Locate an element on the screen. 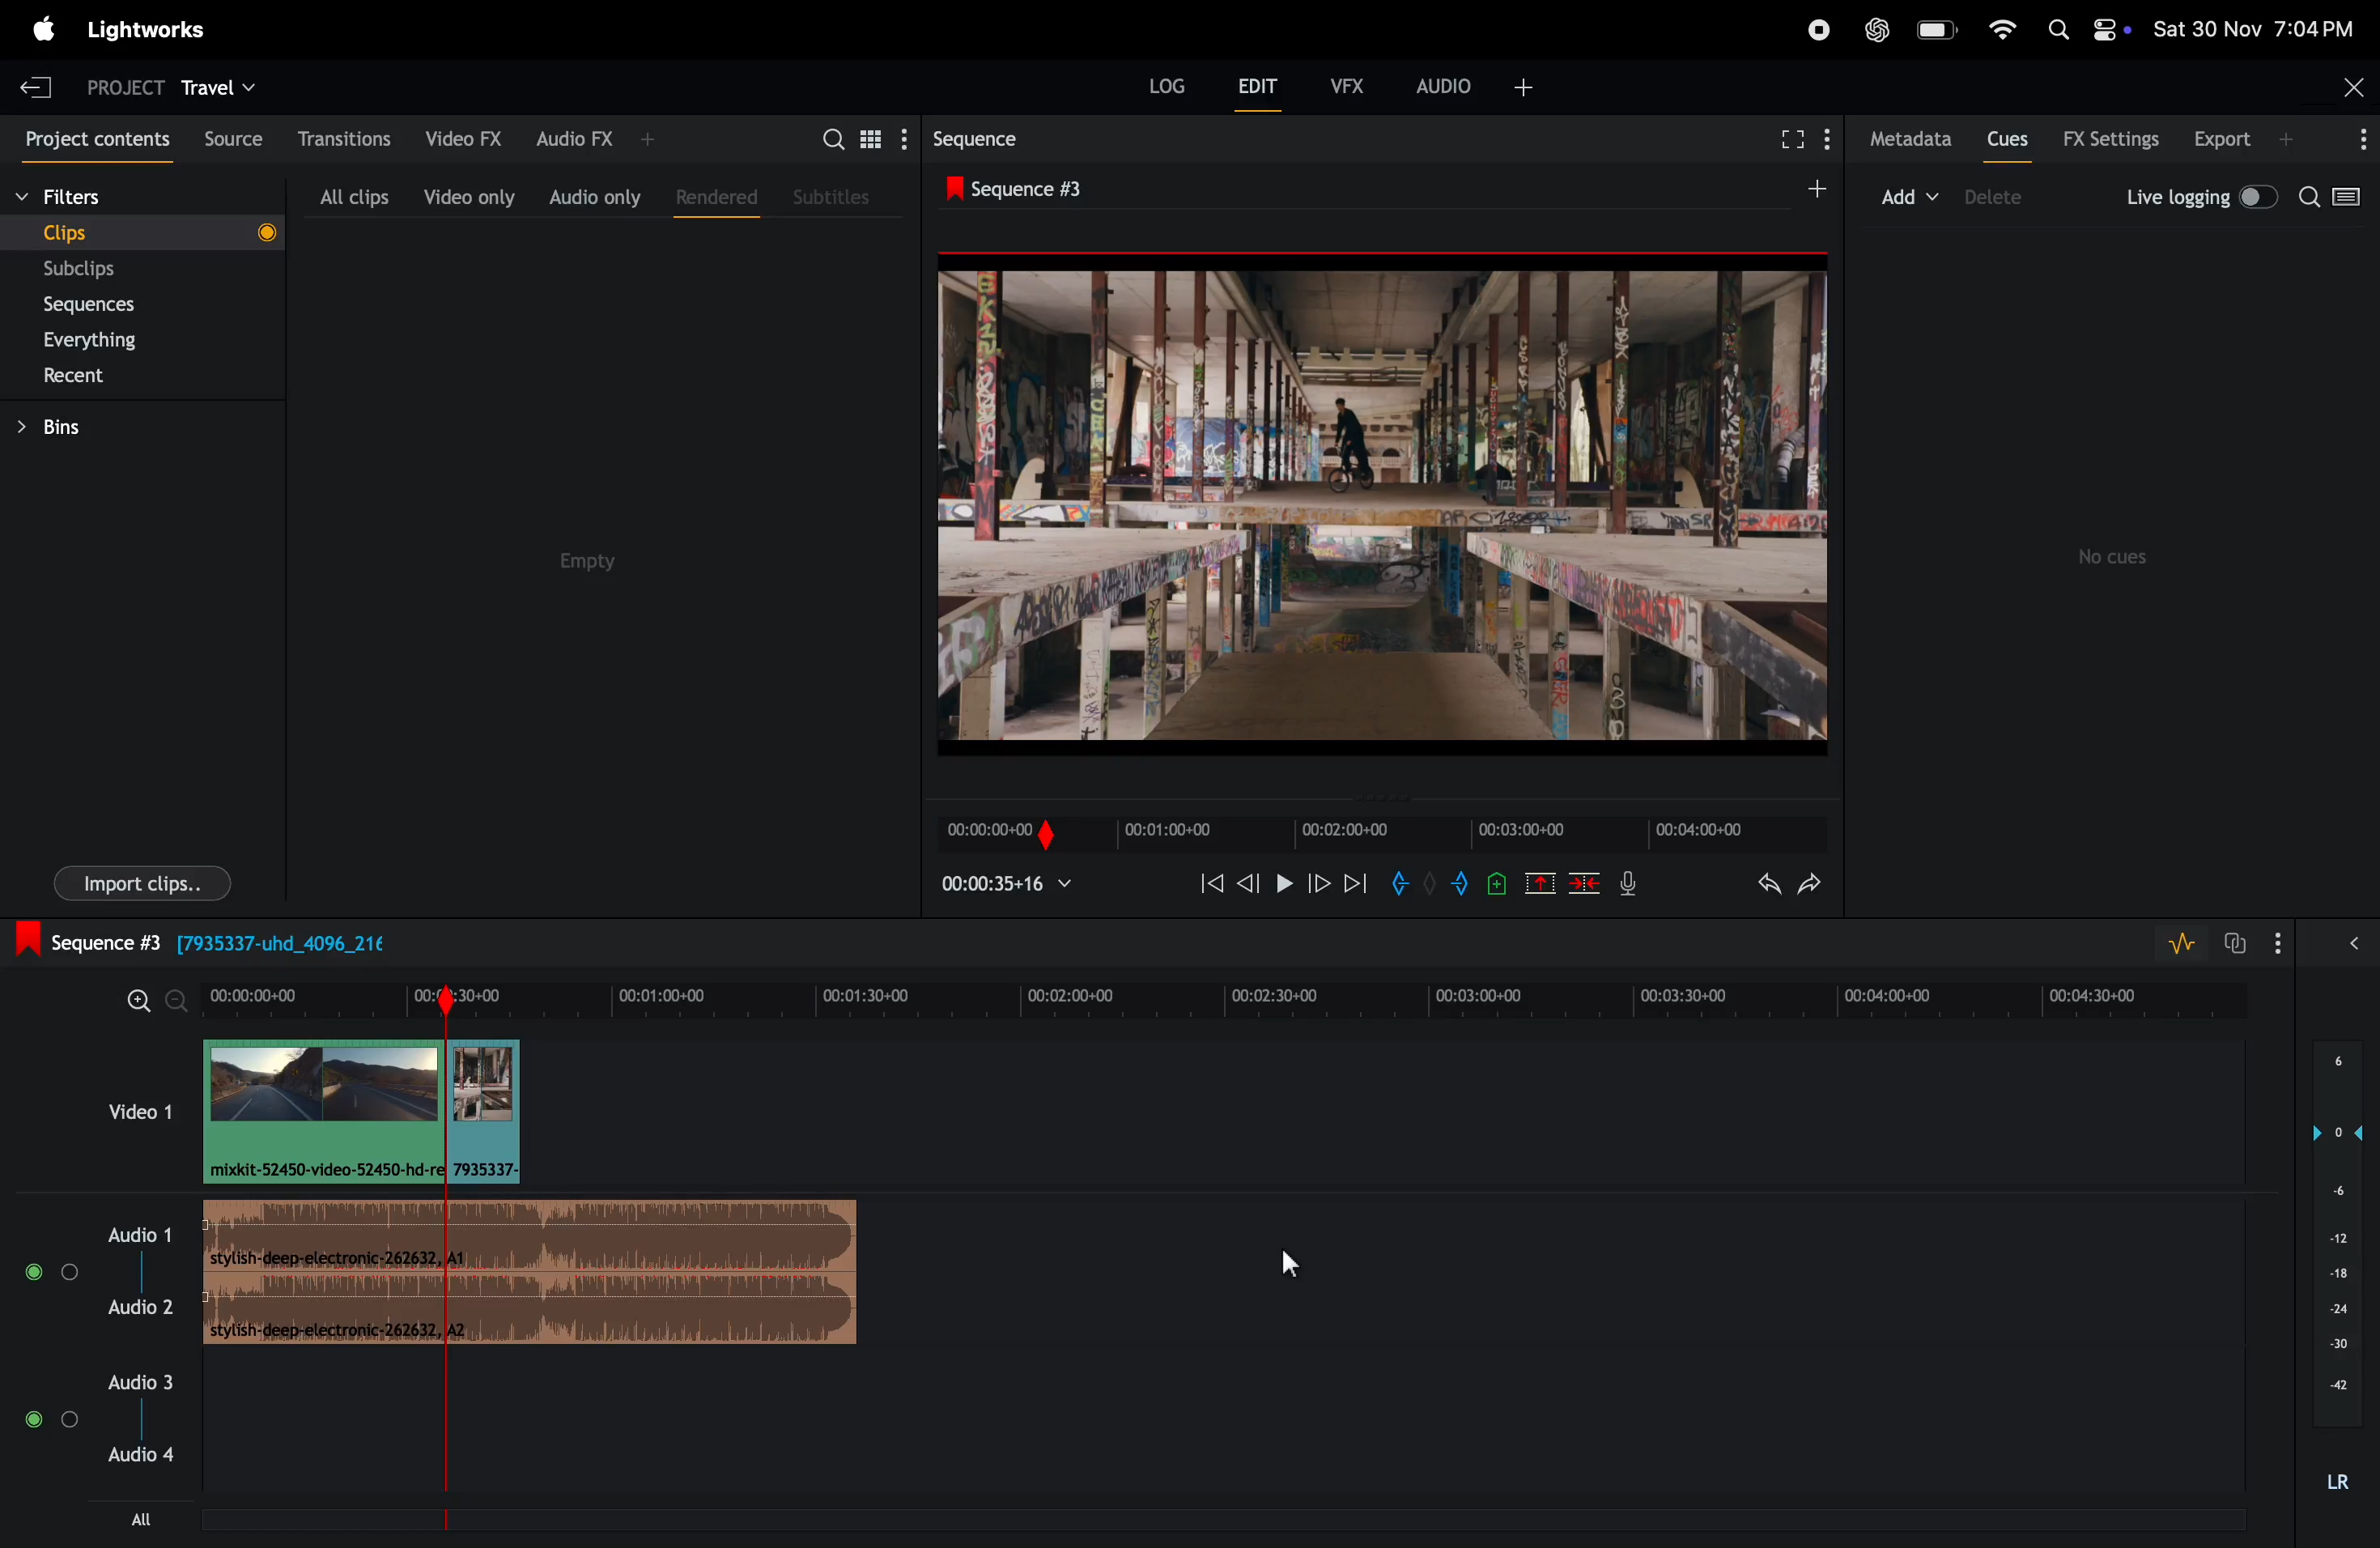  sequence is located at coordinates (976, 136).